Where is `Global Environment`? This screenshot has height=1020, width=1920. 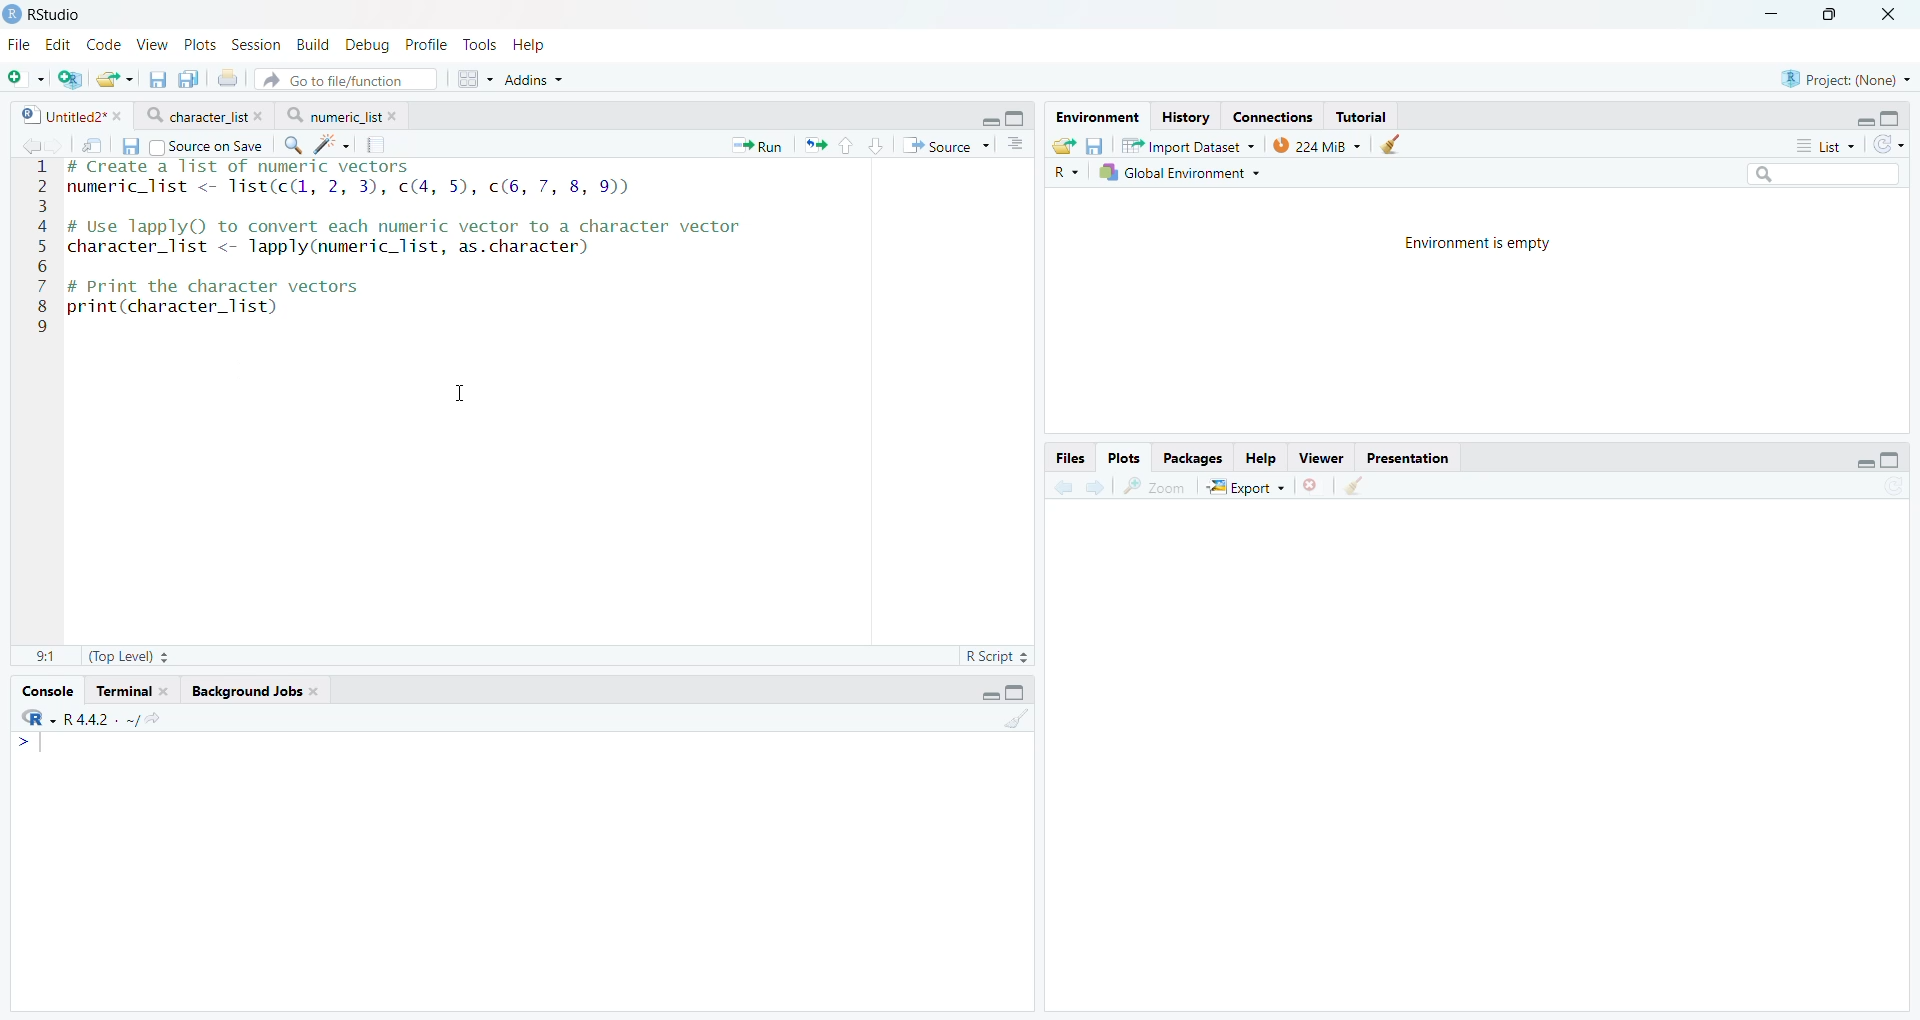 Global Environment is located at coordinates (1179, 174).